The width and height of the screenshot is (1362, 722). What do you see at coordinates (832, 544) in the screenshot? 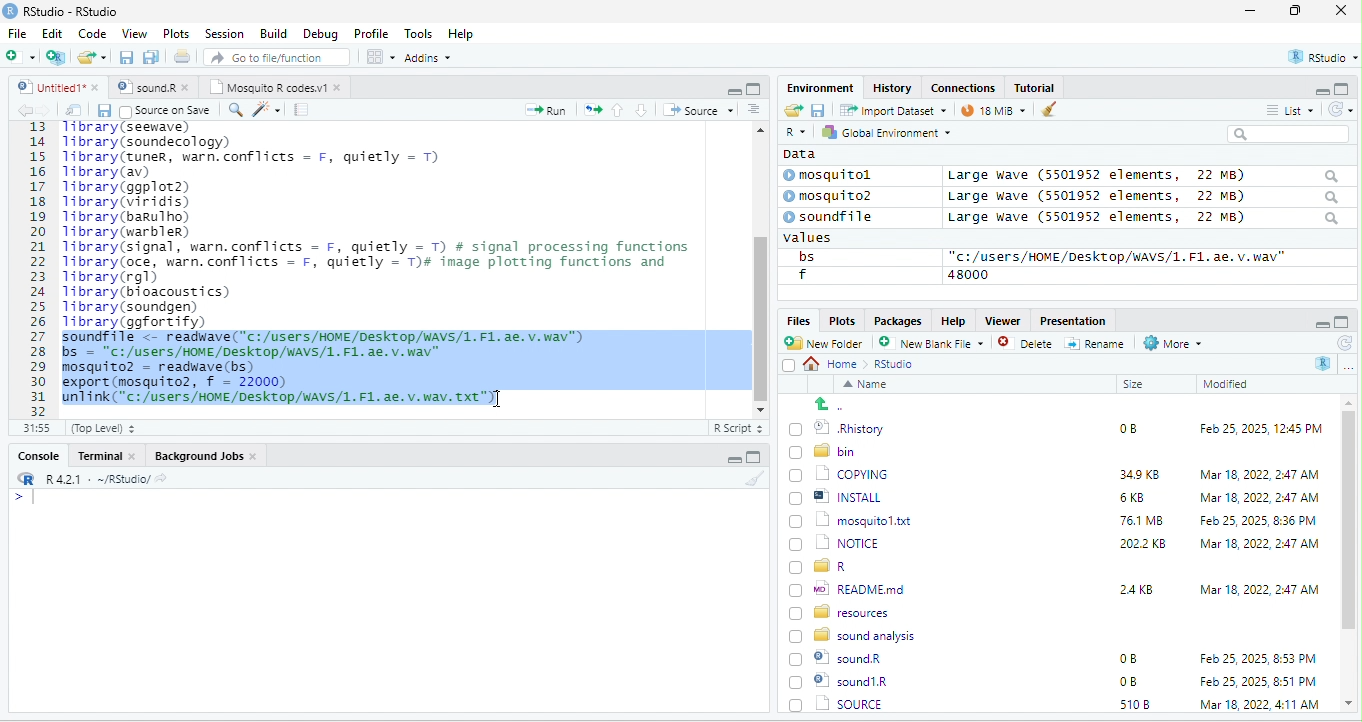
I see `(7) 1 NOTICE` at bounding box center [832, 544].